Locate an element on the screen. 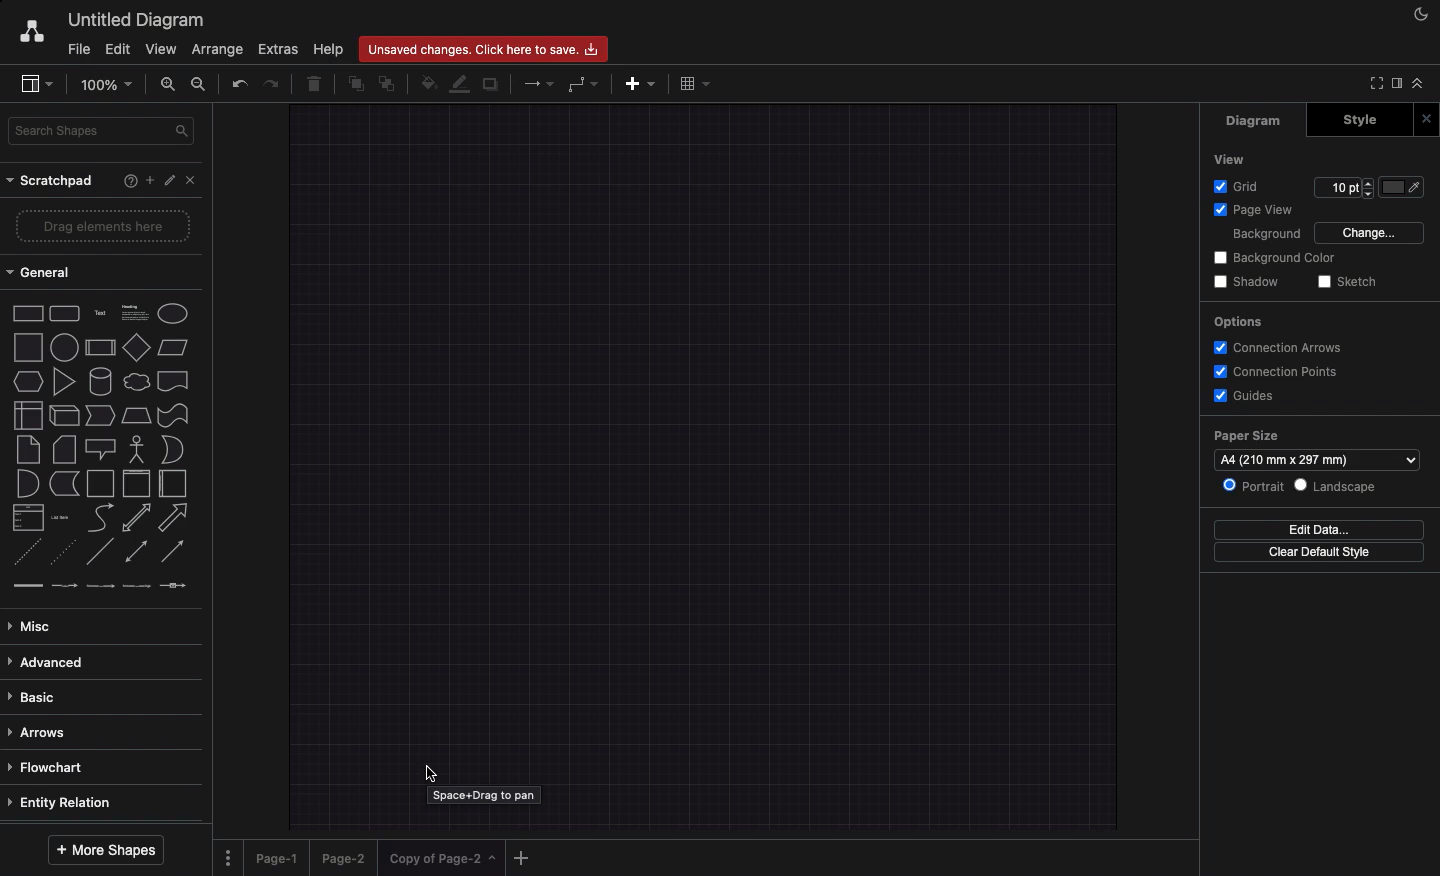  Options is located at coordinates (1238, 322).